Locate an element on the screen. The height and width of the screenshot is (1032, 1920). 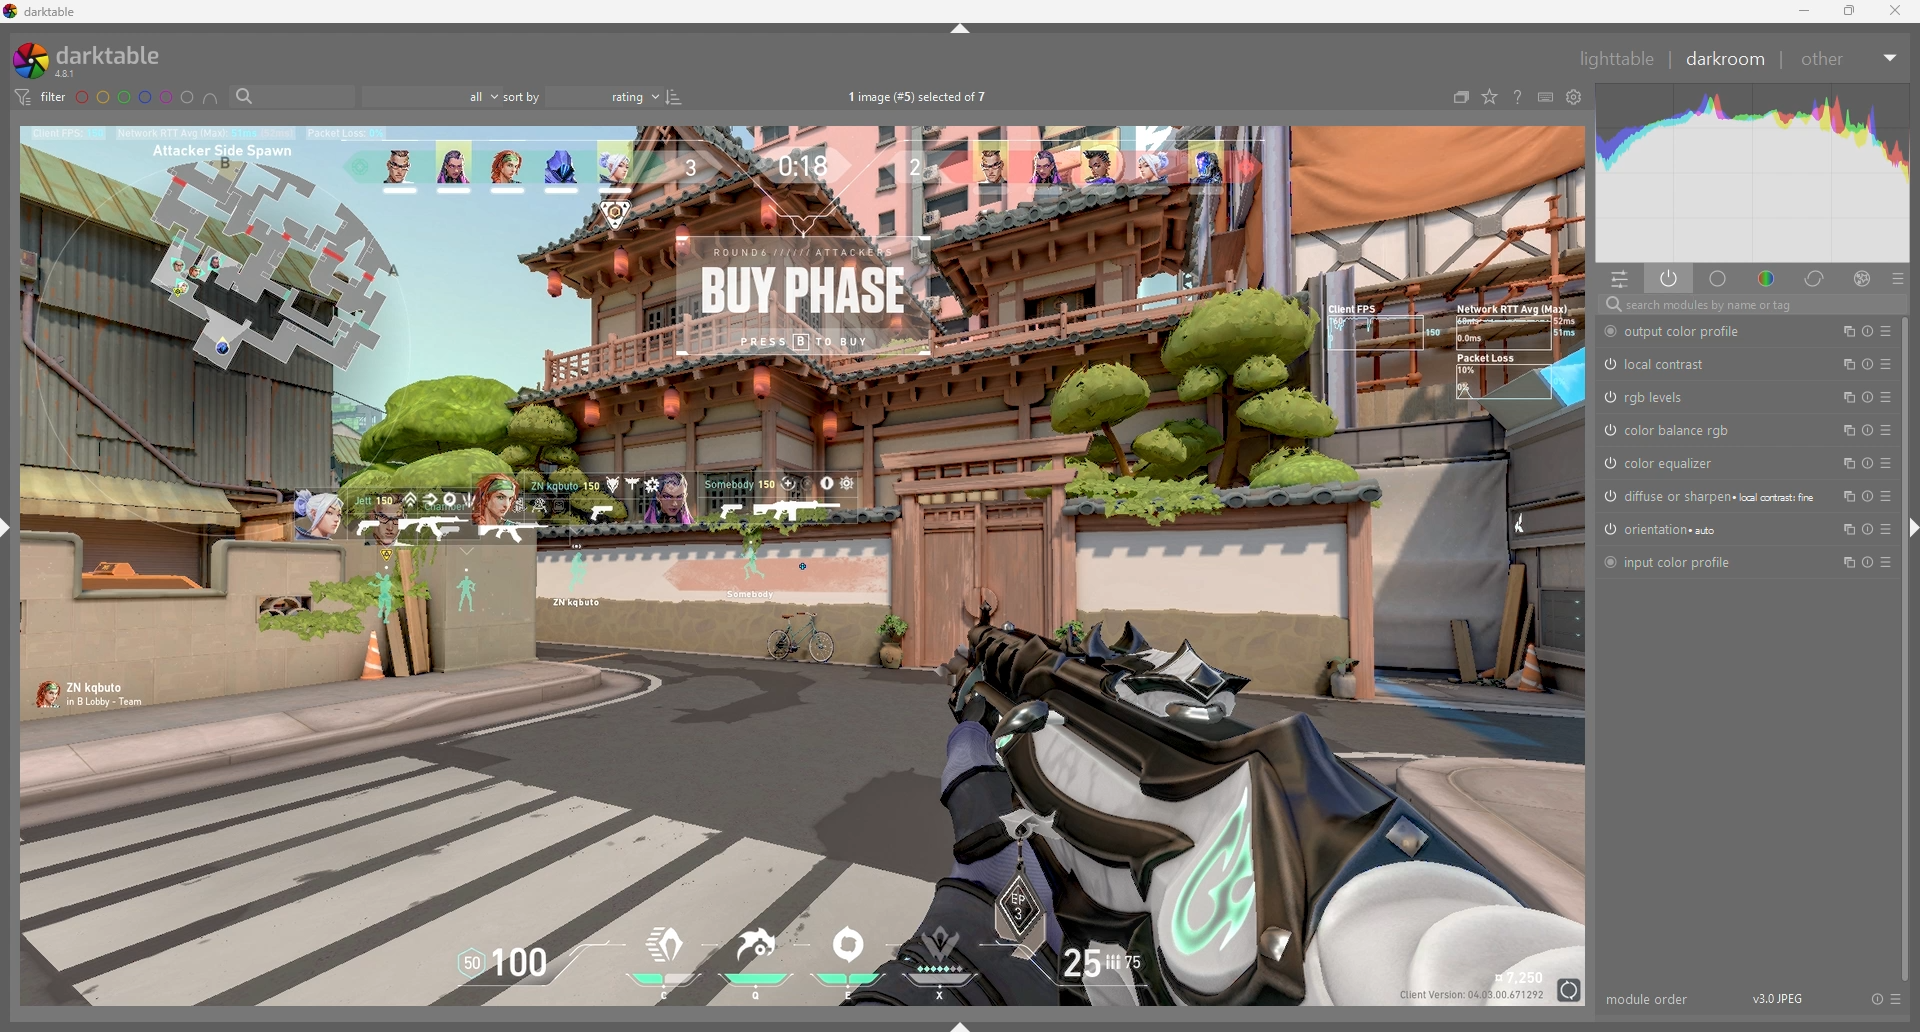
presets is located at coordinates (1887, 331).